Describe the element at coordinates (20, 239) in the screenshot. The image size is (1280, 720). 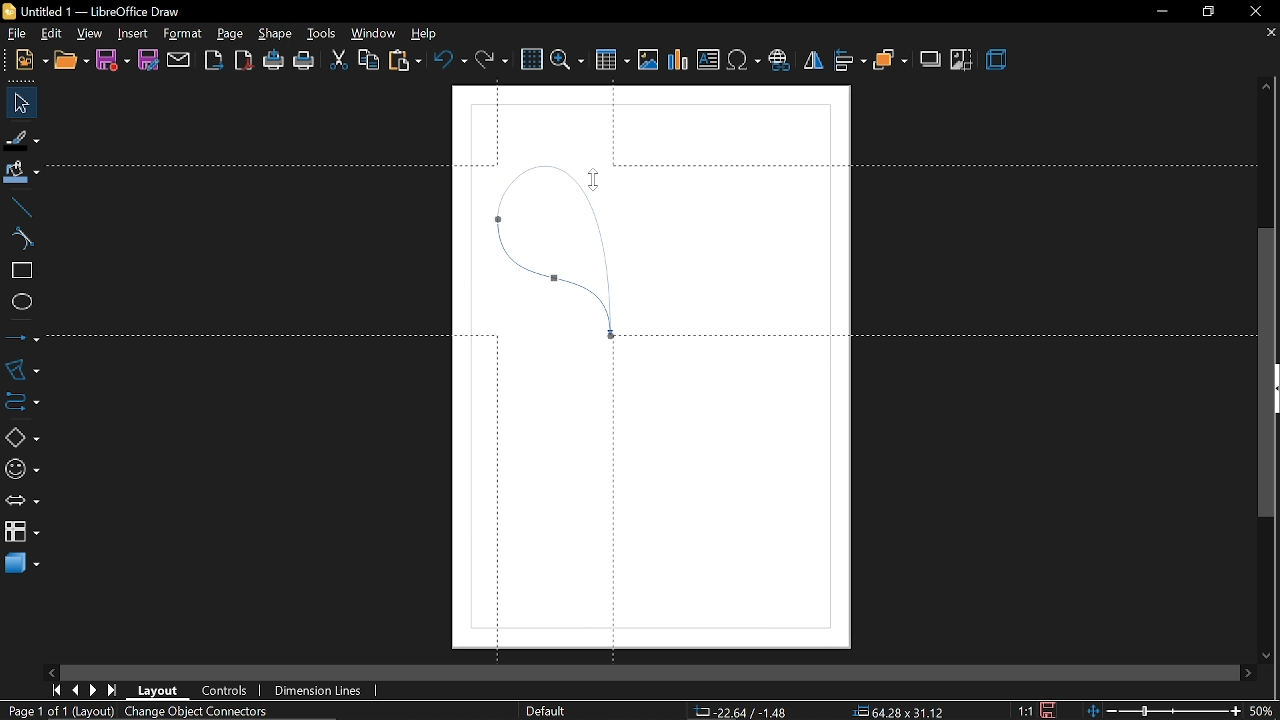
I see `curve` at that location.